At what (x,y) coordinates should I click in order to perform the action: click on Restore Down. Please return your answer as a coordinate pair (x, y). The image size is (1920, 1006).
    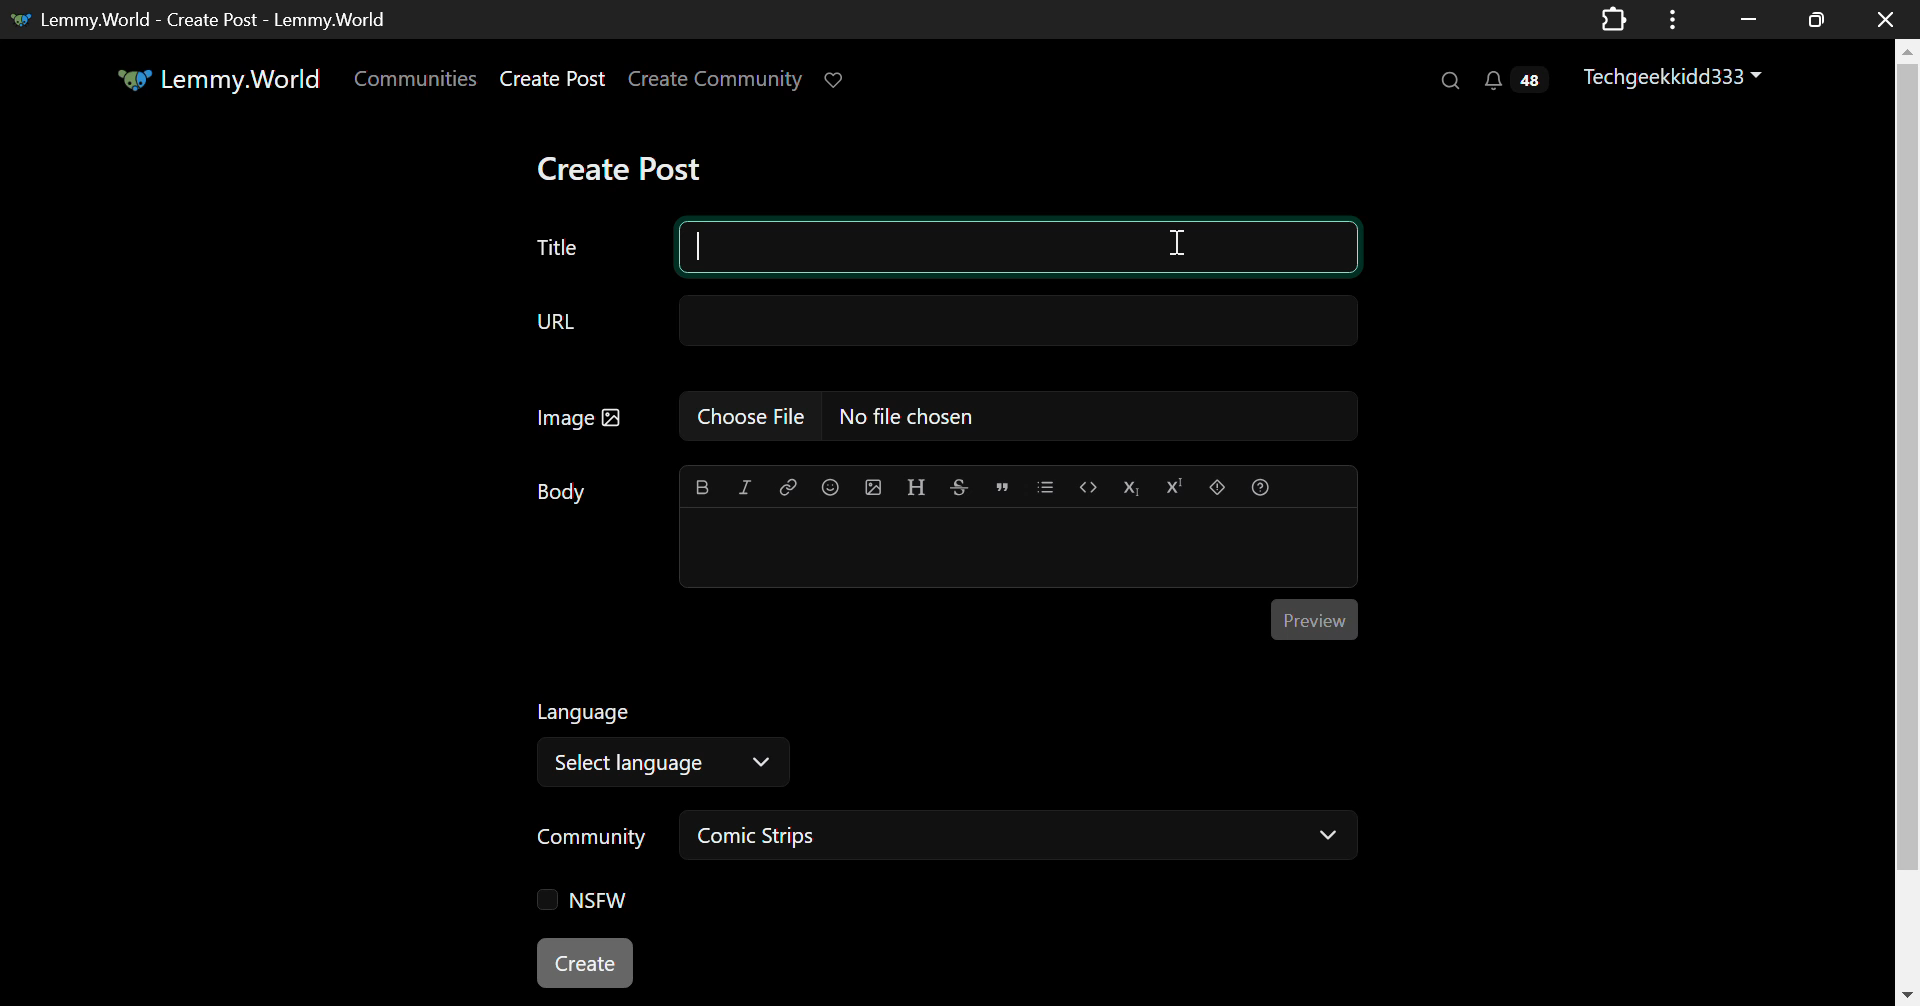
    Looking at the image, I should click on (1748, 17).